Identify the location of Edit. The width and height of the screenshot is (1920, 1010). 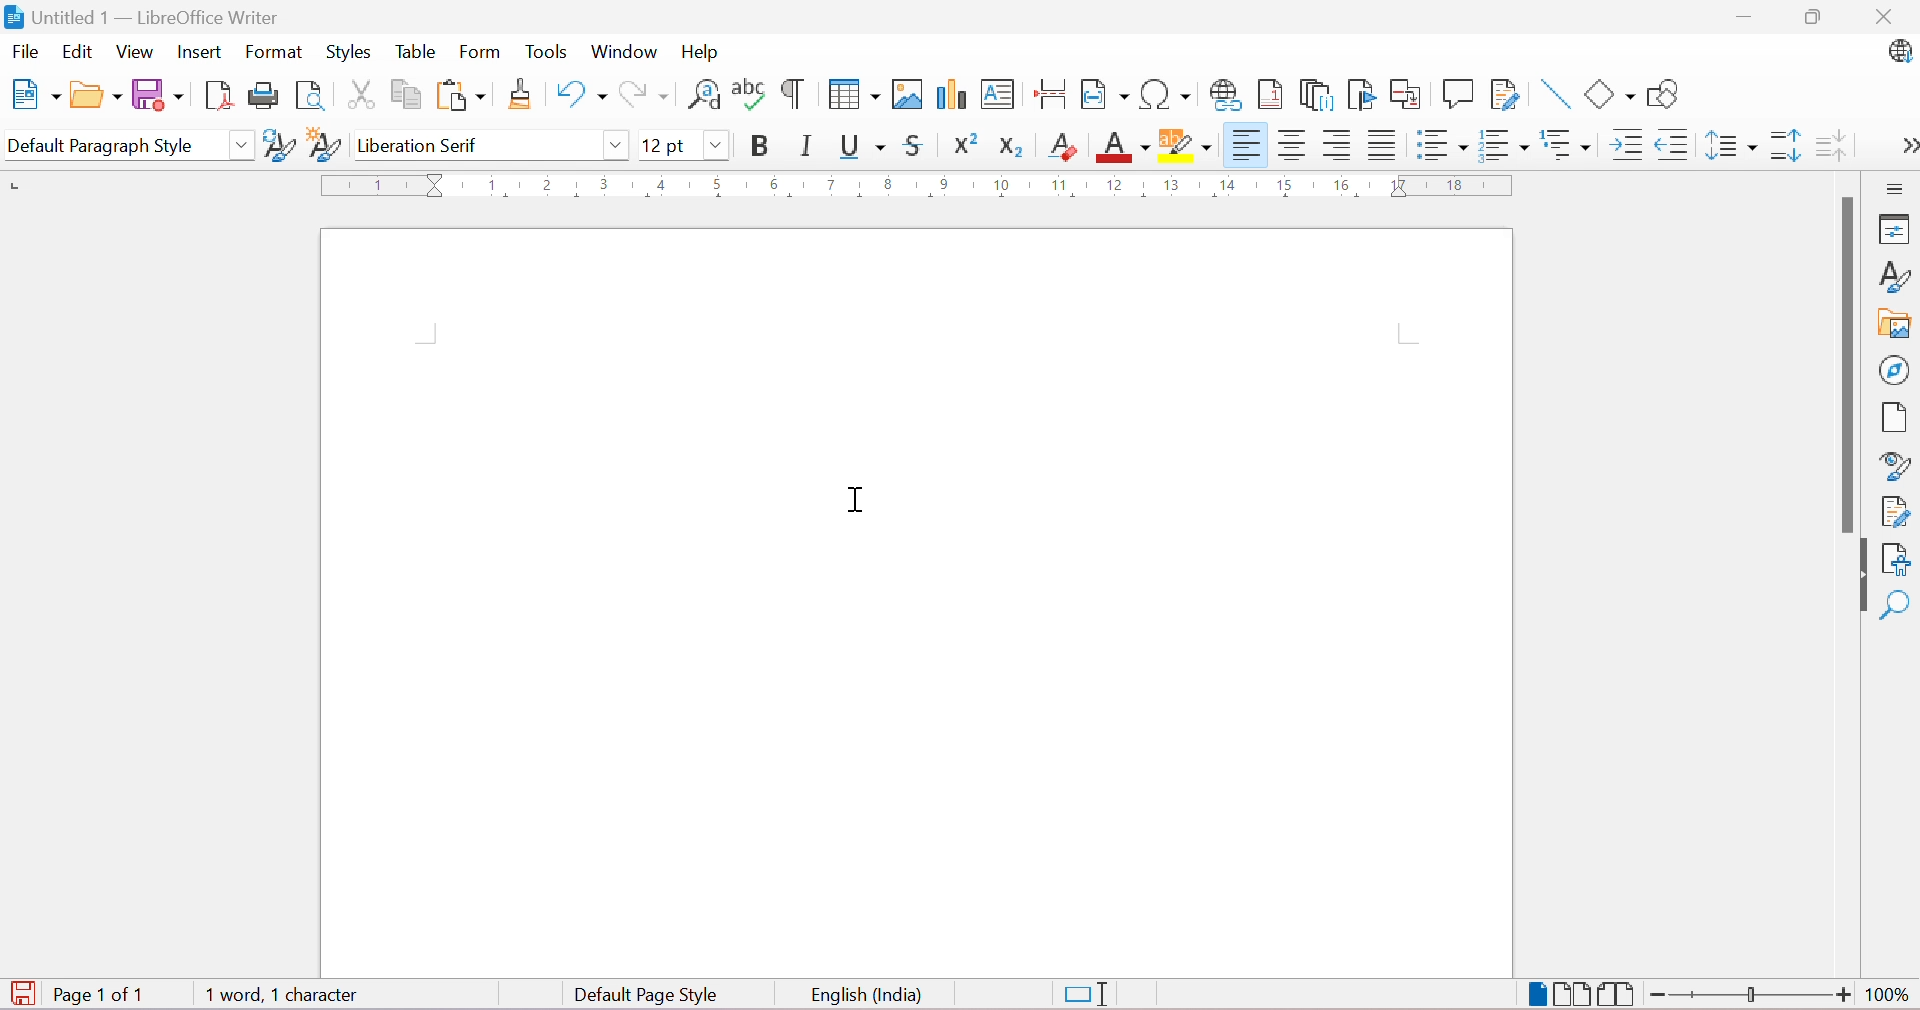
(77, 53).